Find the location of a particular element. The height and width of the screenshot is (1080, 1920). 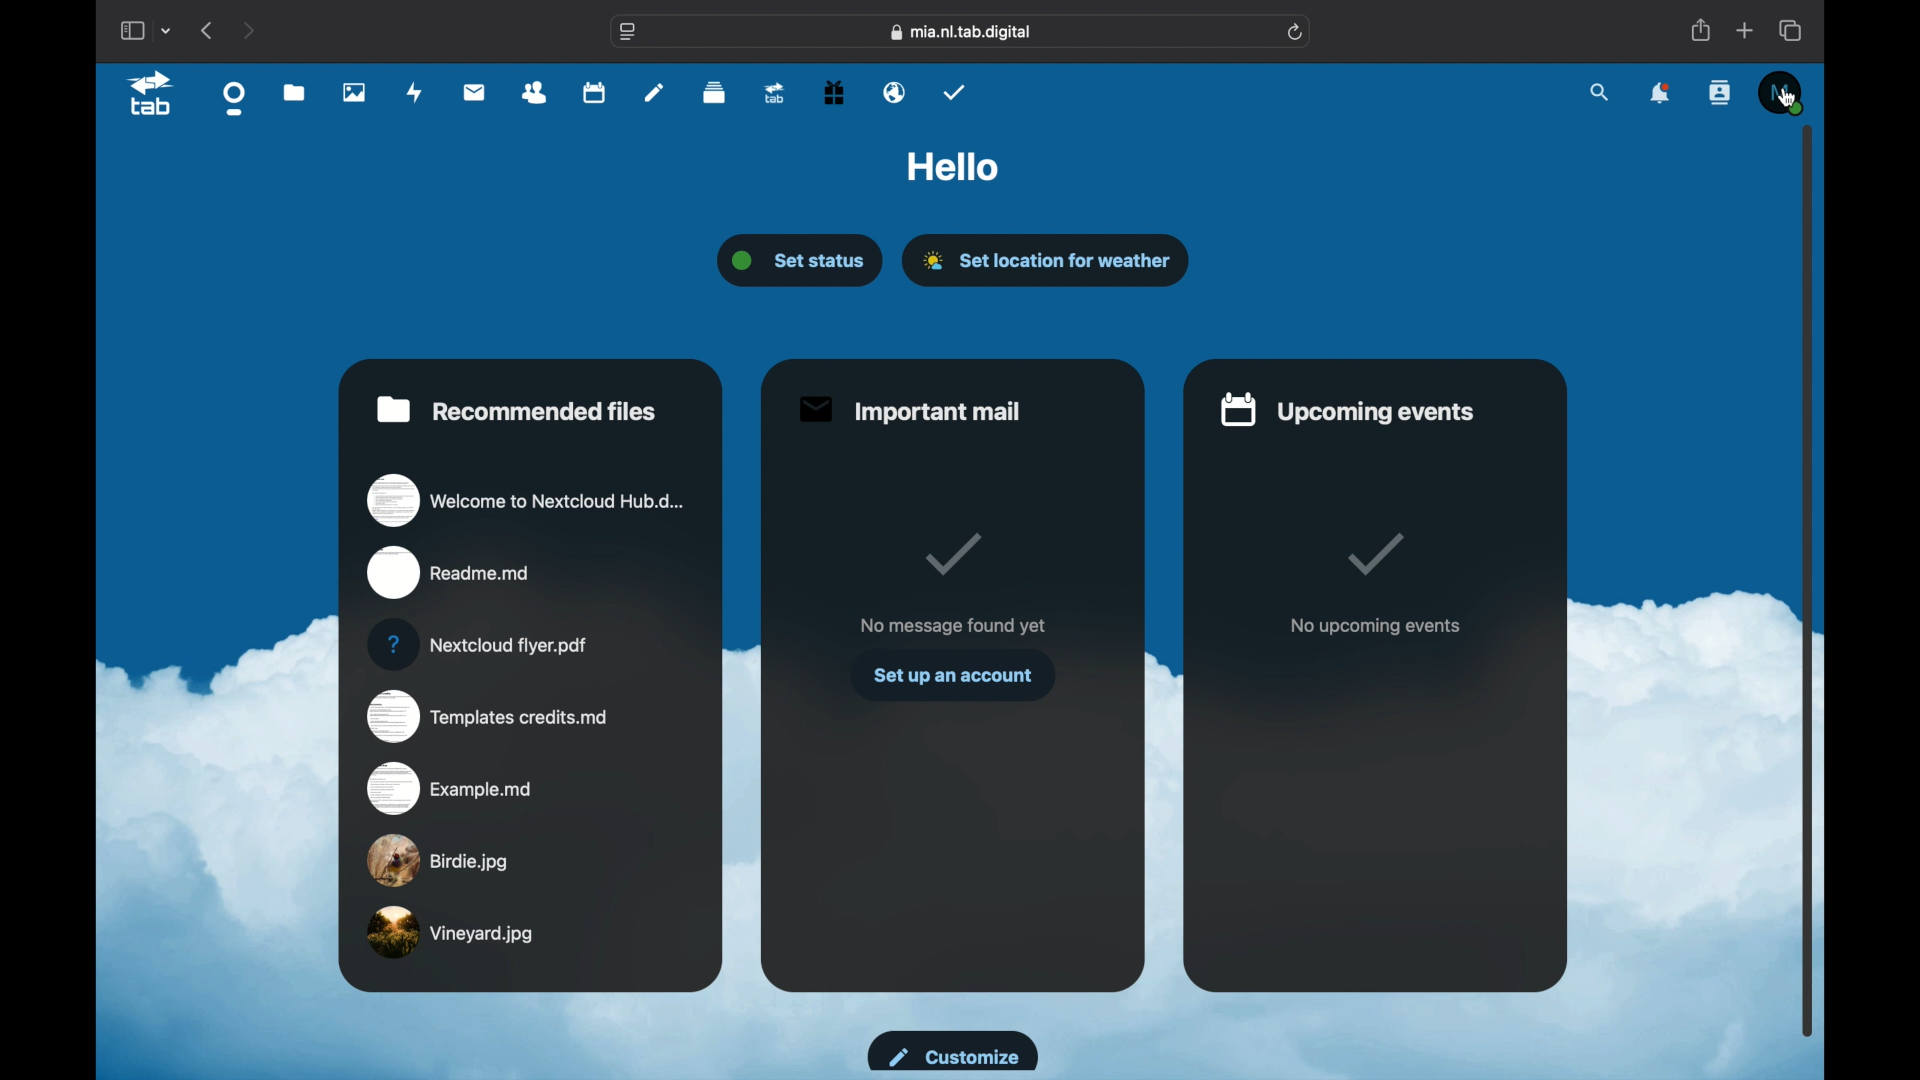

search is located at coordinates (1601, 91).